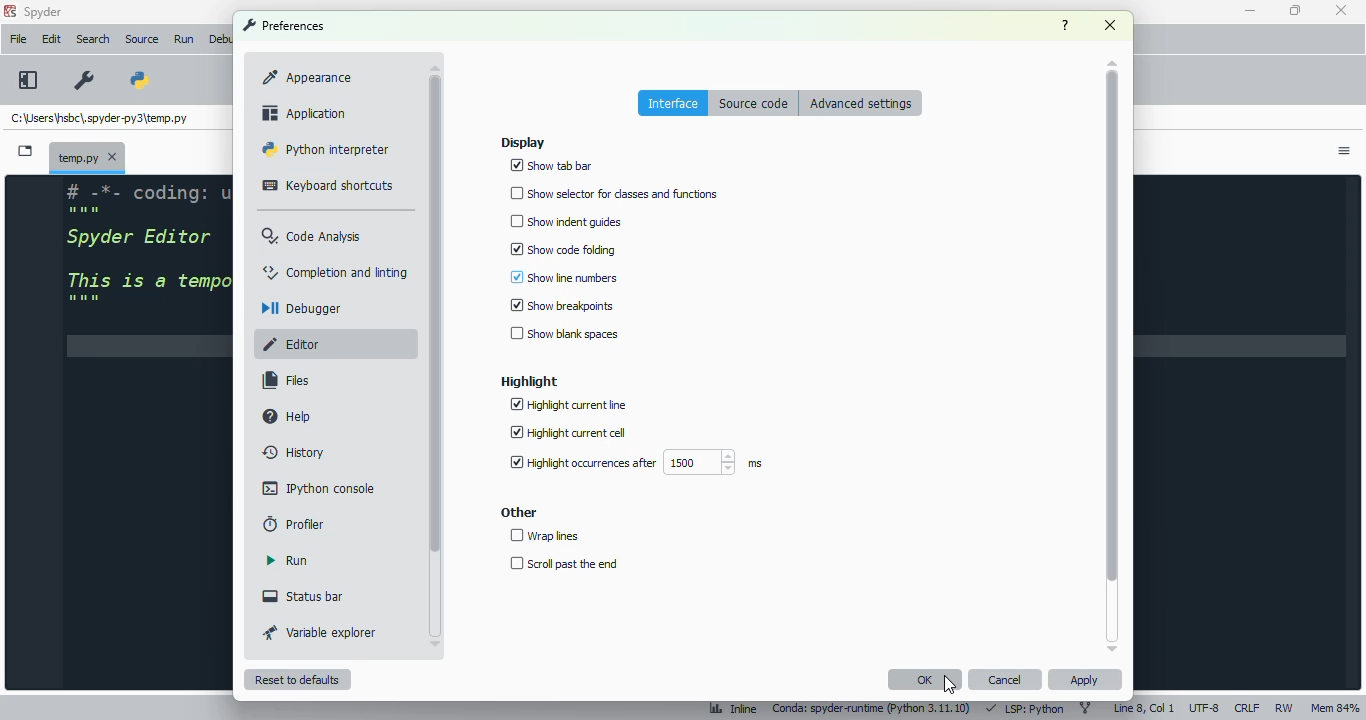 This screenshot has width=1366, height=720. I want to click on show blank spaces, so click(563, 335).